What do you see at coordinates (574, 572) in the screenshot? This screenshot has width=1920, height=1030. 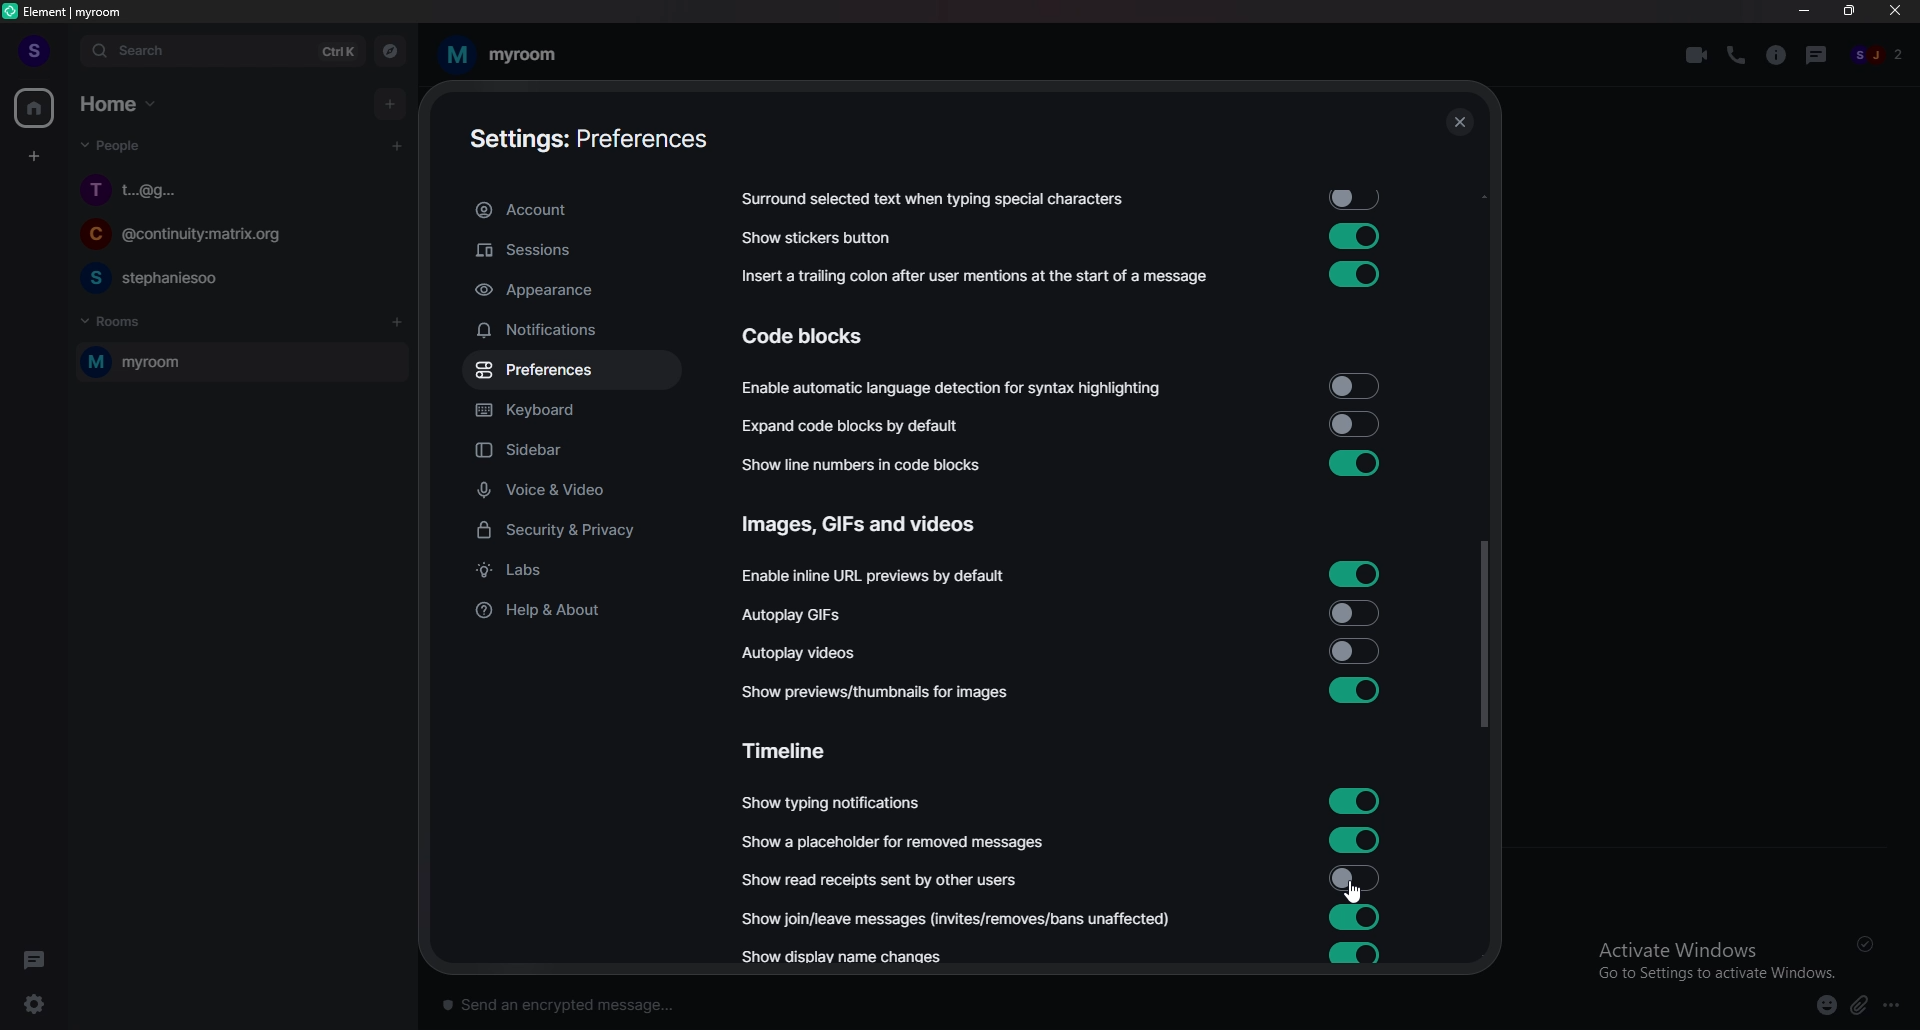 I see `labs` at bounding box center [574, 572].